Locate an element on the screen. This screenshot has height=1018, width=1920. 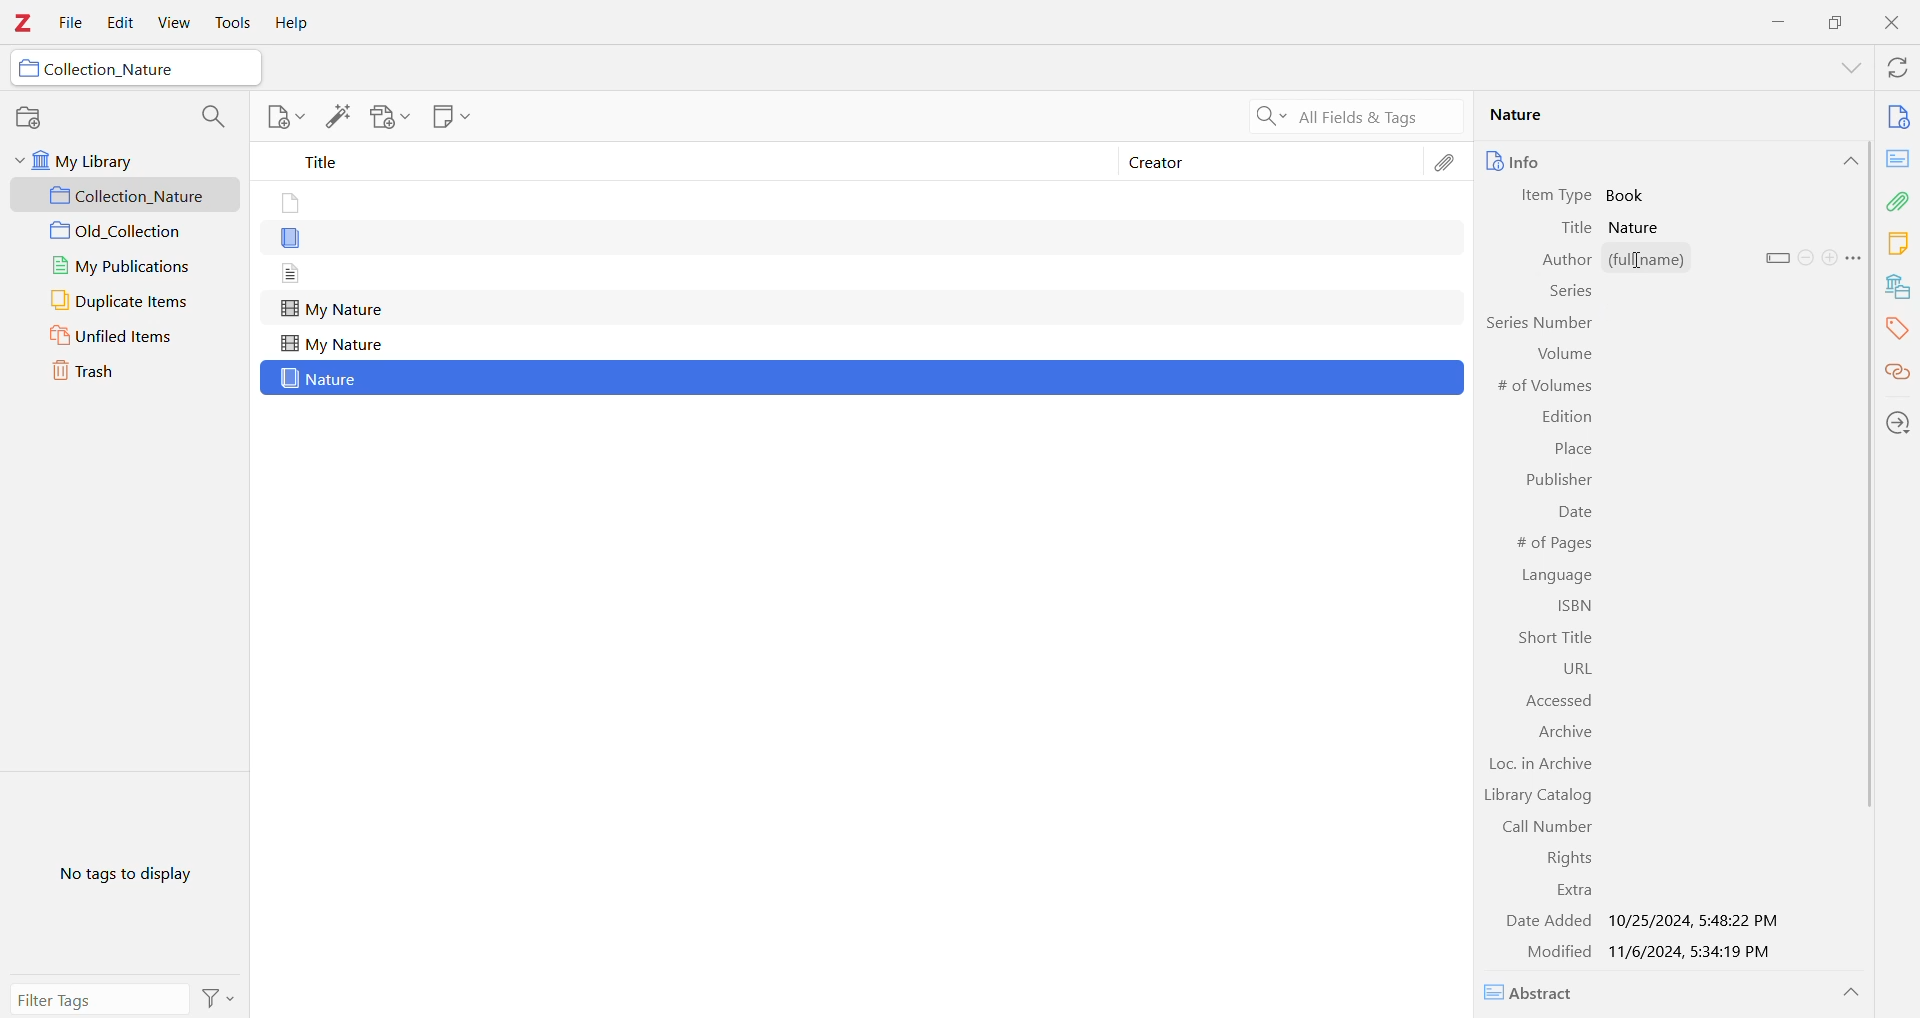
Collection_Nature is located at coordinates (111, 69).